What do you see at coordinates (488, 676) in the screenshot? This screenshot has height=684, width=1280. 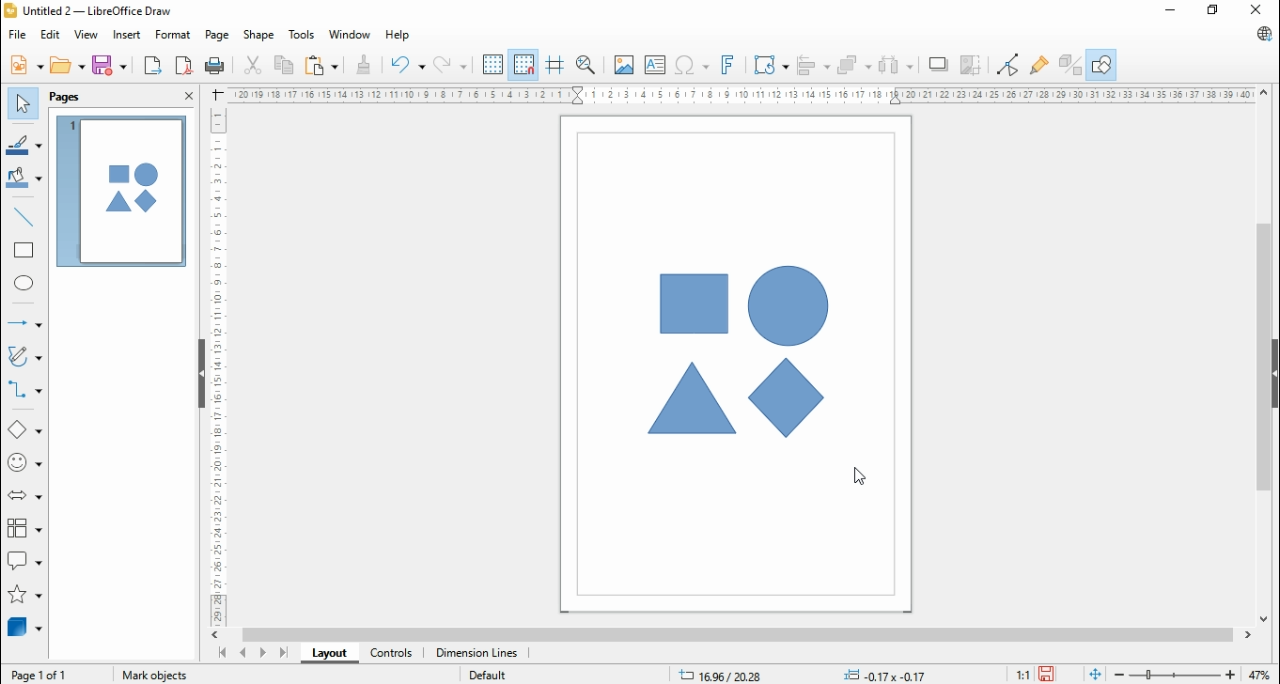 I see `default` at bounding box center [488, 676].